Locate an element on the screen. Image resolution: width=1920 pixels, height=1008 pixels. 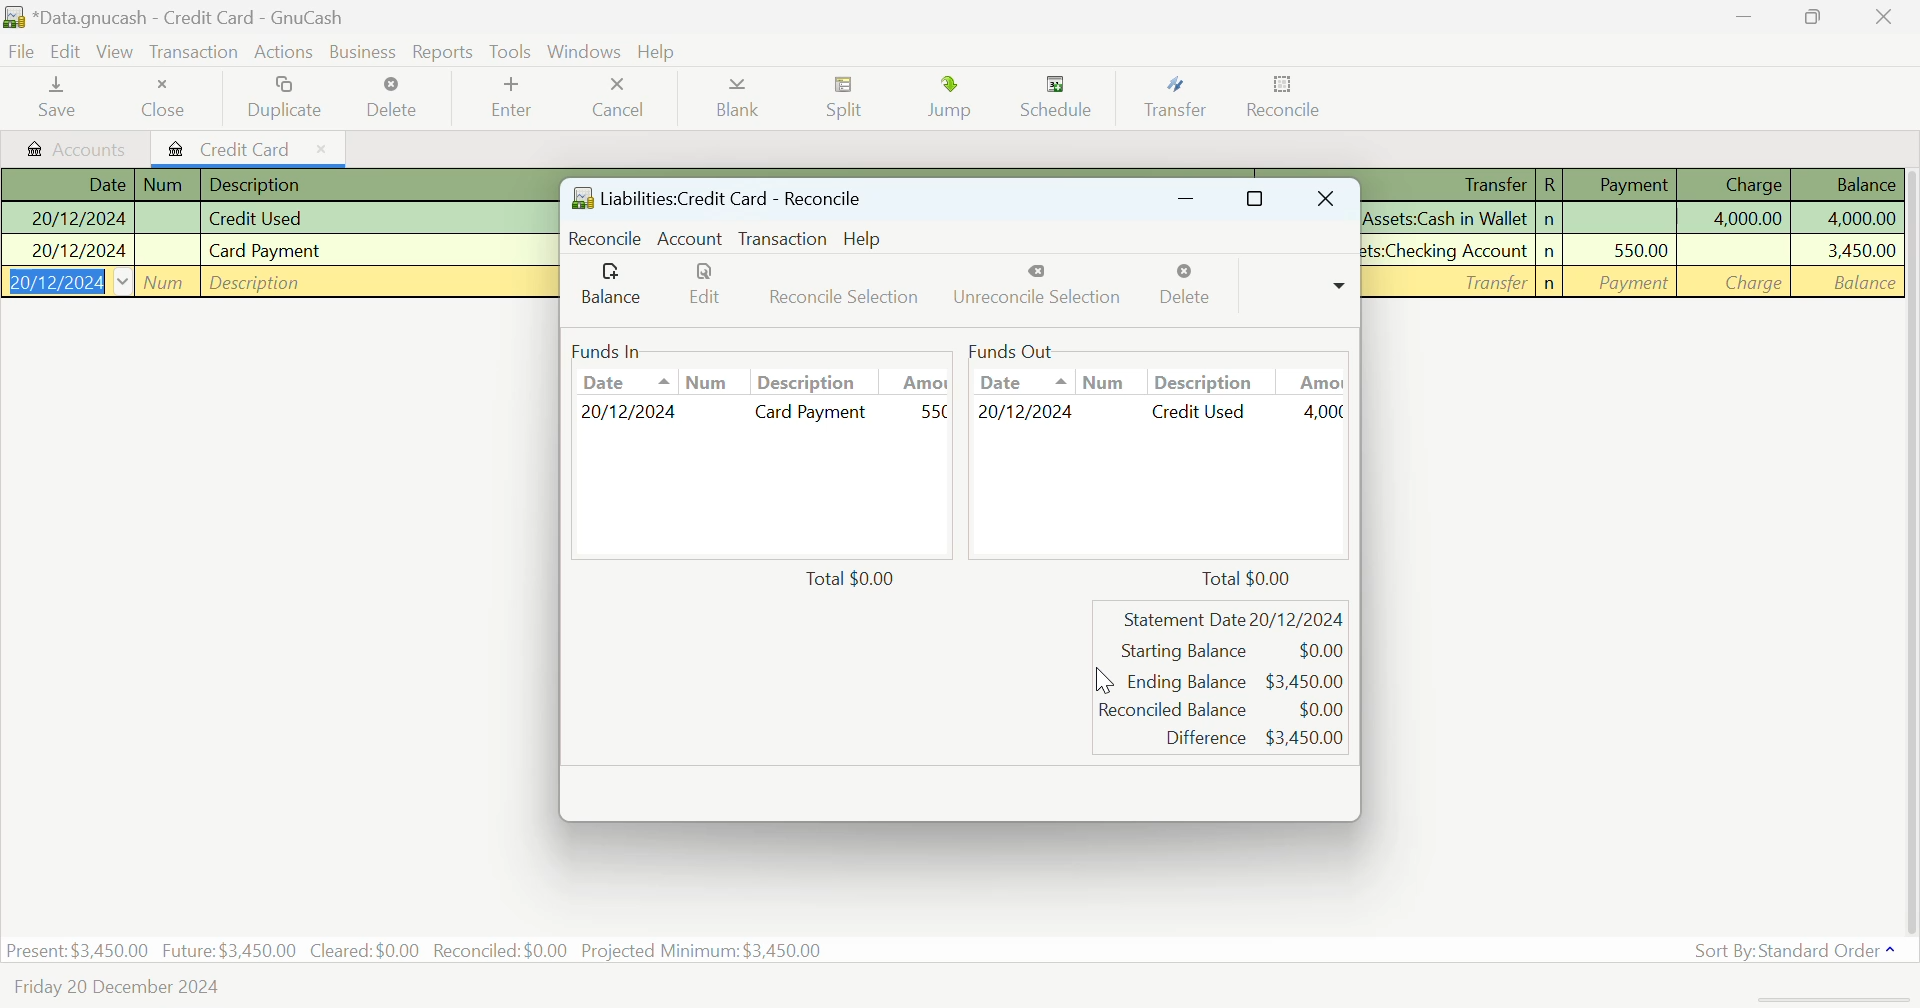
Card Payment Transaction is located at coordinates (278, 252).